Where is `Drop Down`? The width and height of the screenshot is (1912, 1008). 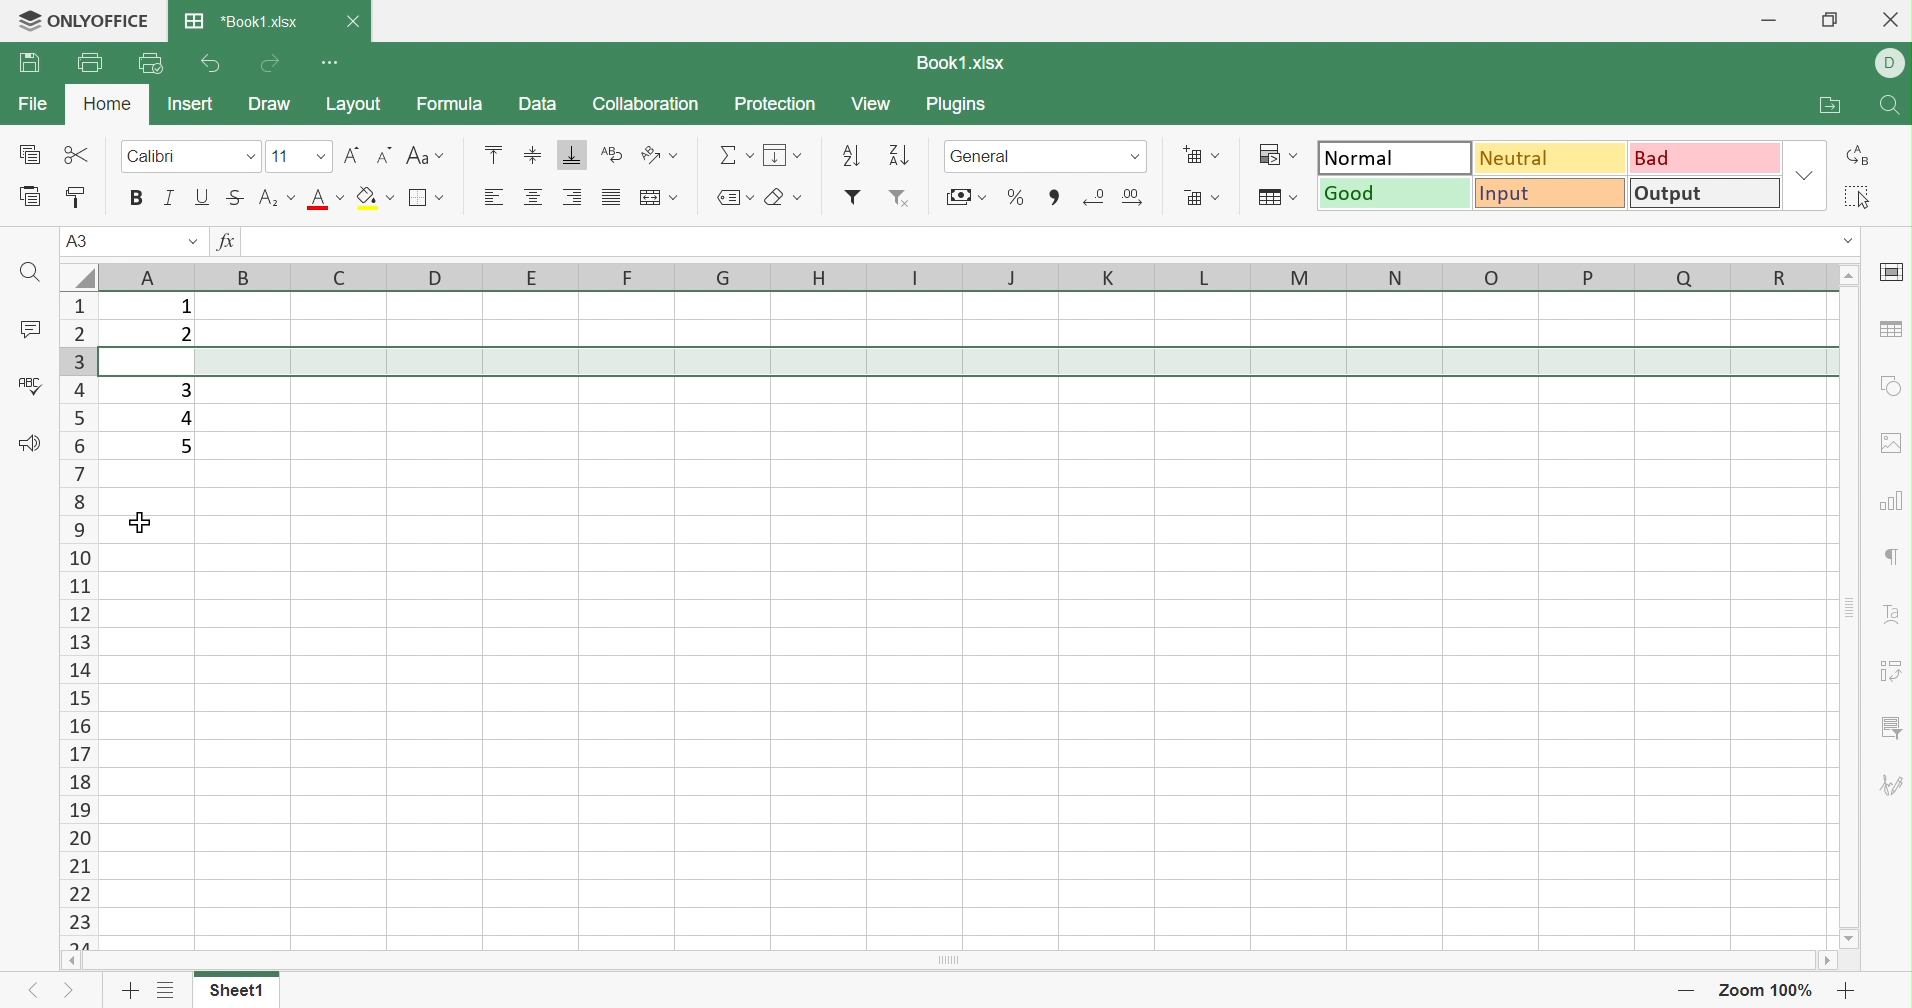 Drop Down is located at coordinates (1294, 196).